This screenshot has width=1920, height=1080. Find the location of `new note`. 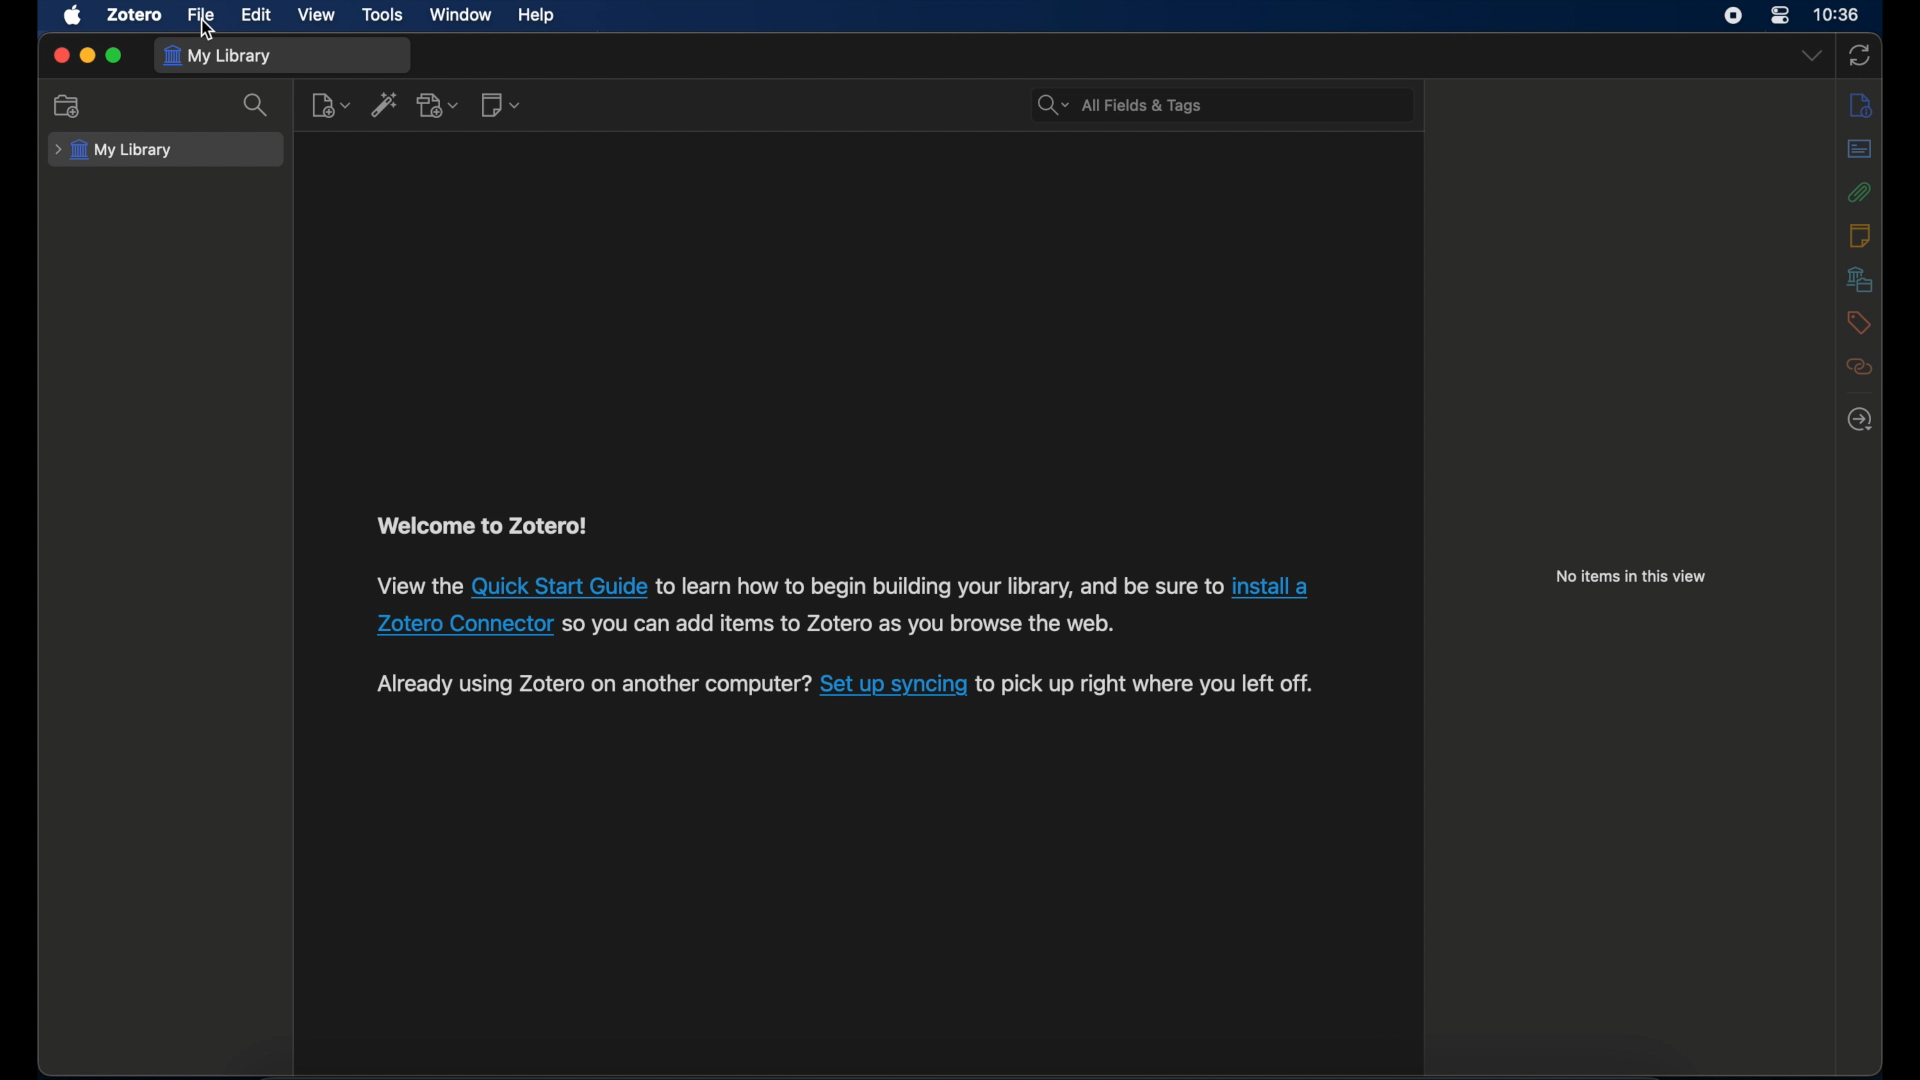

new note is located at coordinates (500, 104).